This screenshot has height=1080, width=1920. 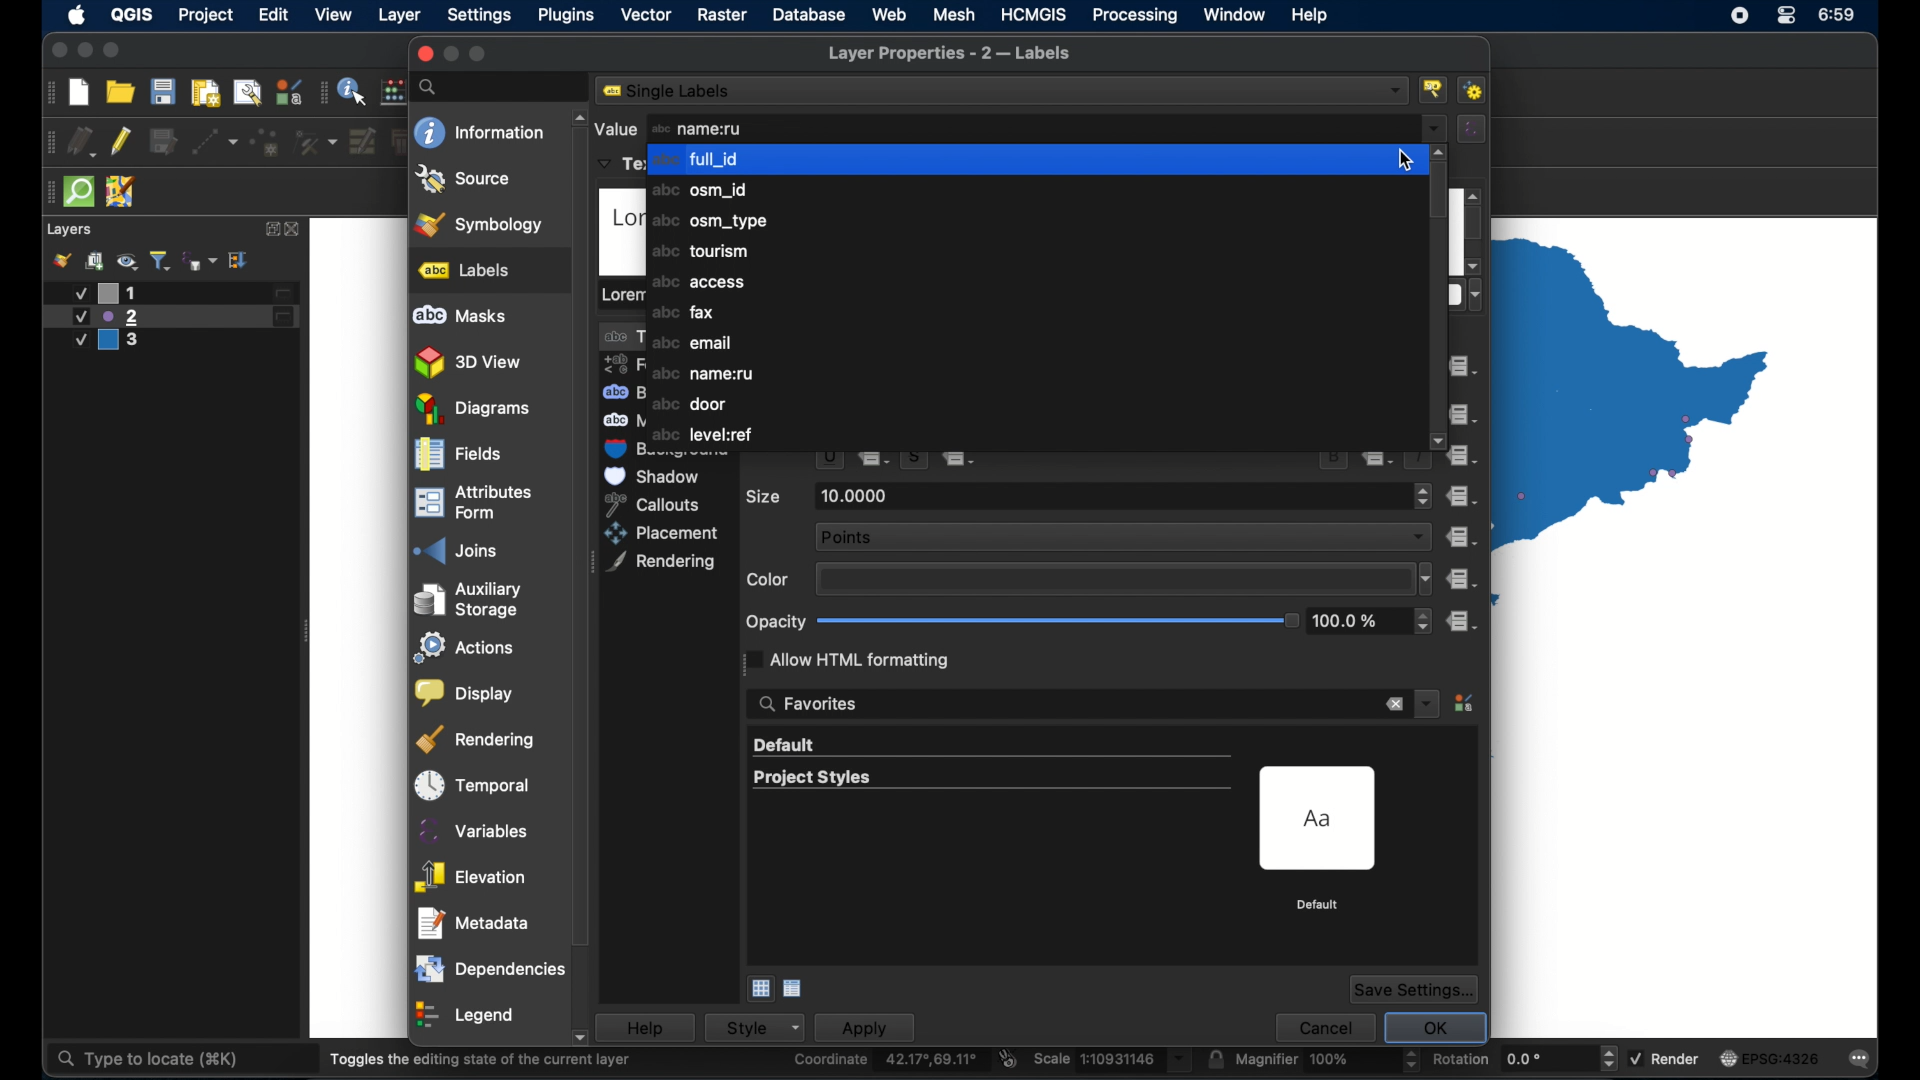 What do you see at coordinates (681, 311) in the screenshot?
I see `fax` at bounding box center [681, 311].